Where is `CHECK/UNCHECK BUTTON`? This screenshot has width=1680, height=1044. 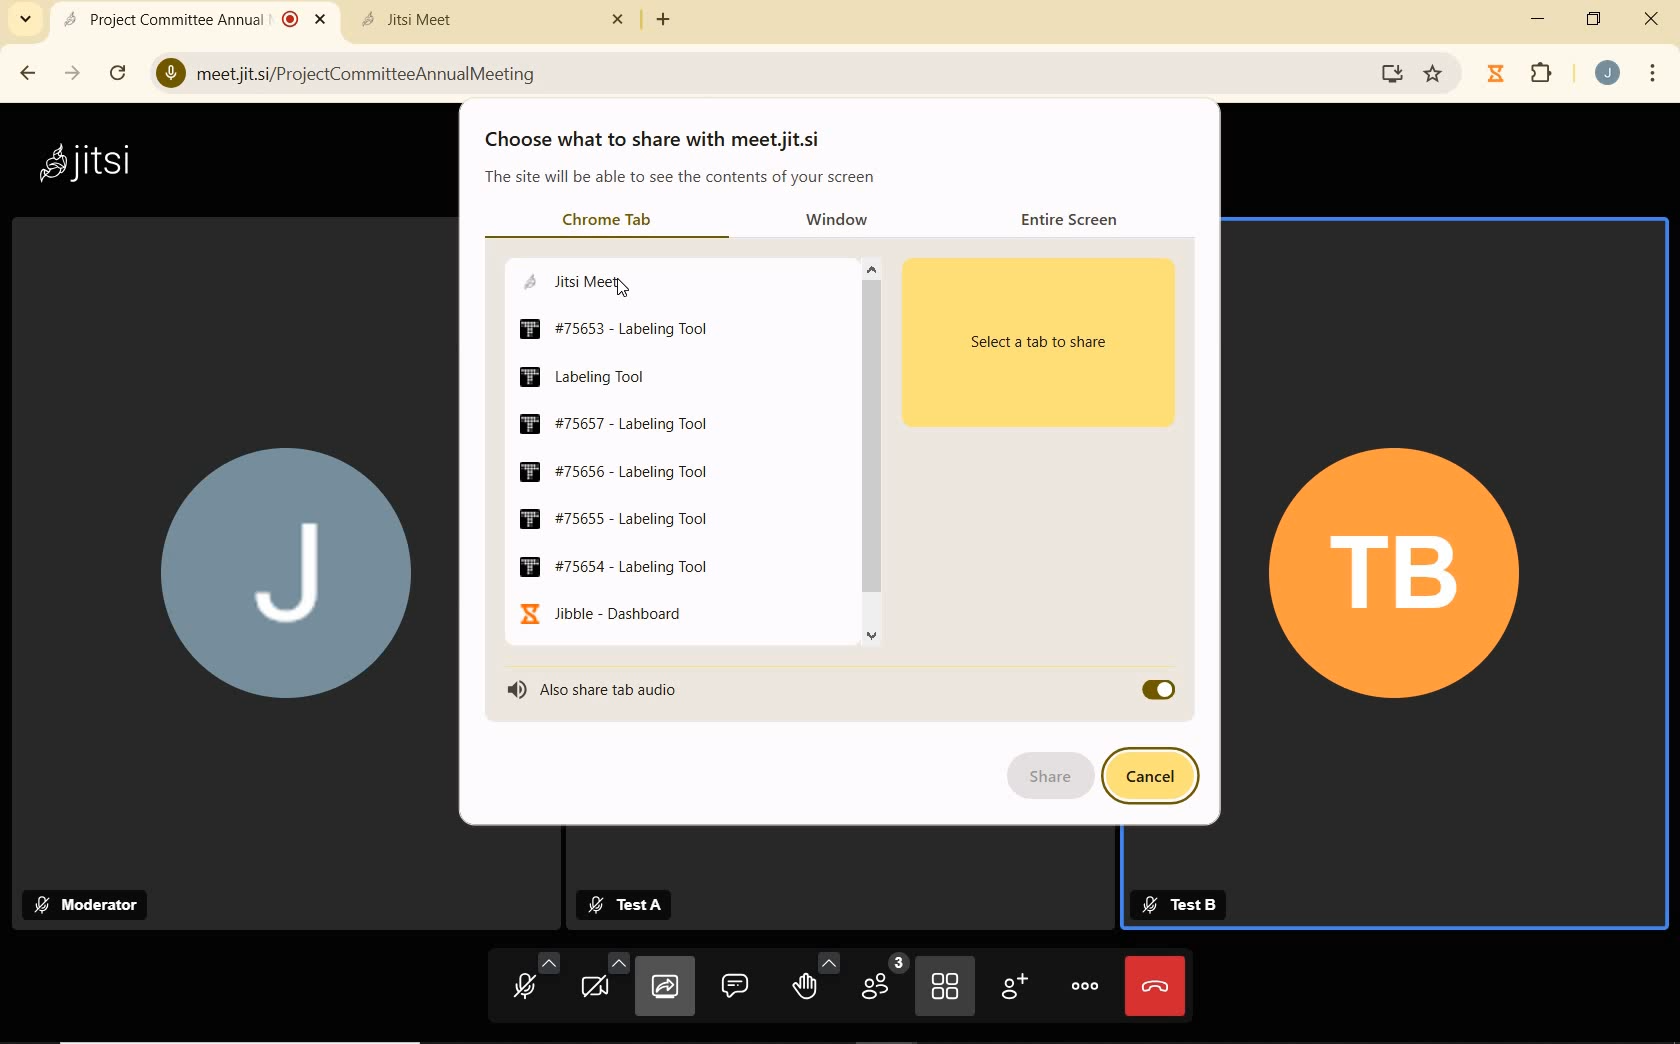
CHECK/UNCHECK BUTTON is located at coordinates (1157, 690).